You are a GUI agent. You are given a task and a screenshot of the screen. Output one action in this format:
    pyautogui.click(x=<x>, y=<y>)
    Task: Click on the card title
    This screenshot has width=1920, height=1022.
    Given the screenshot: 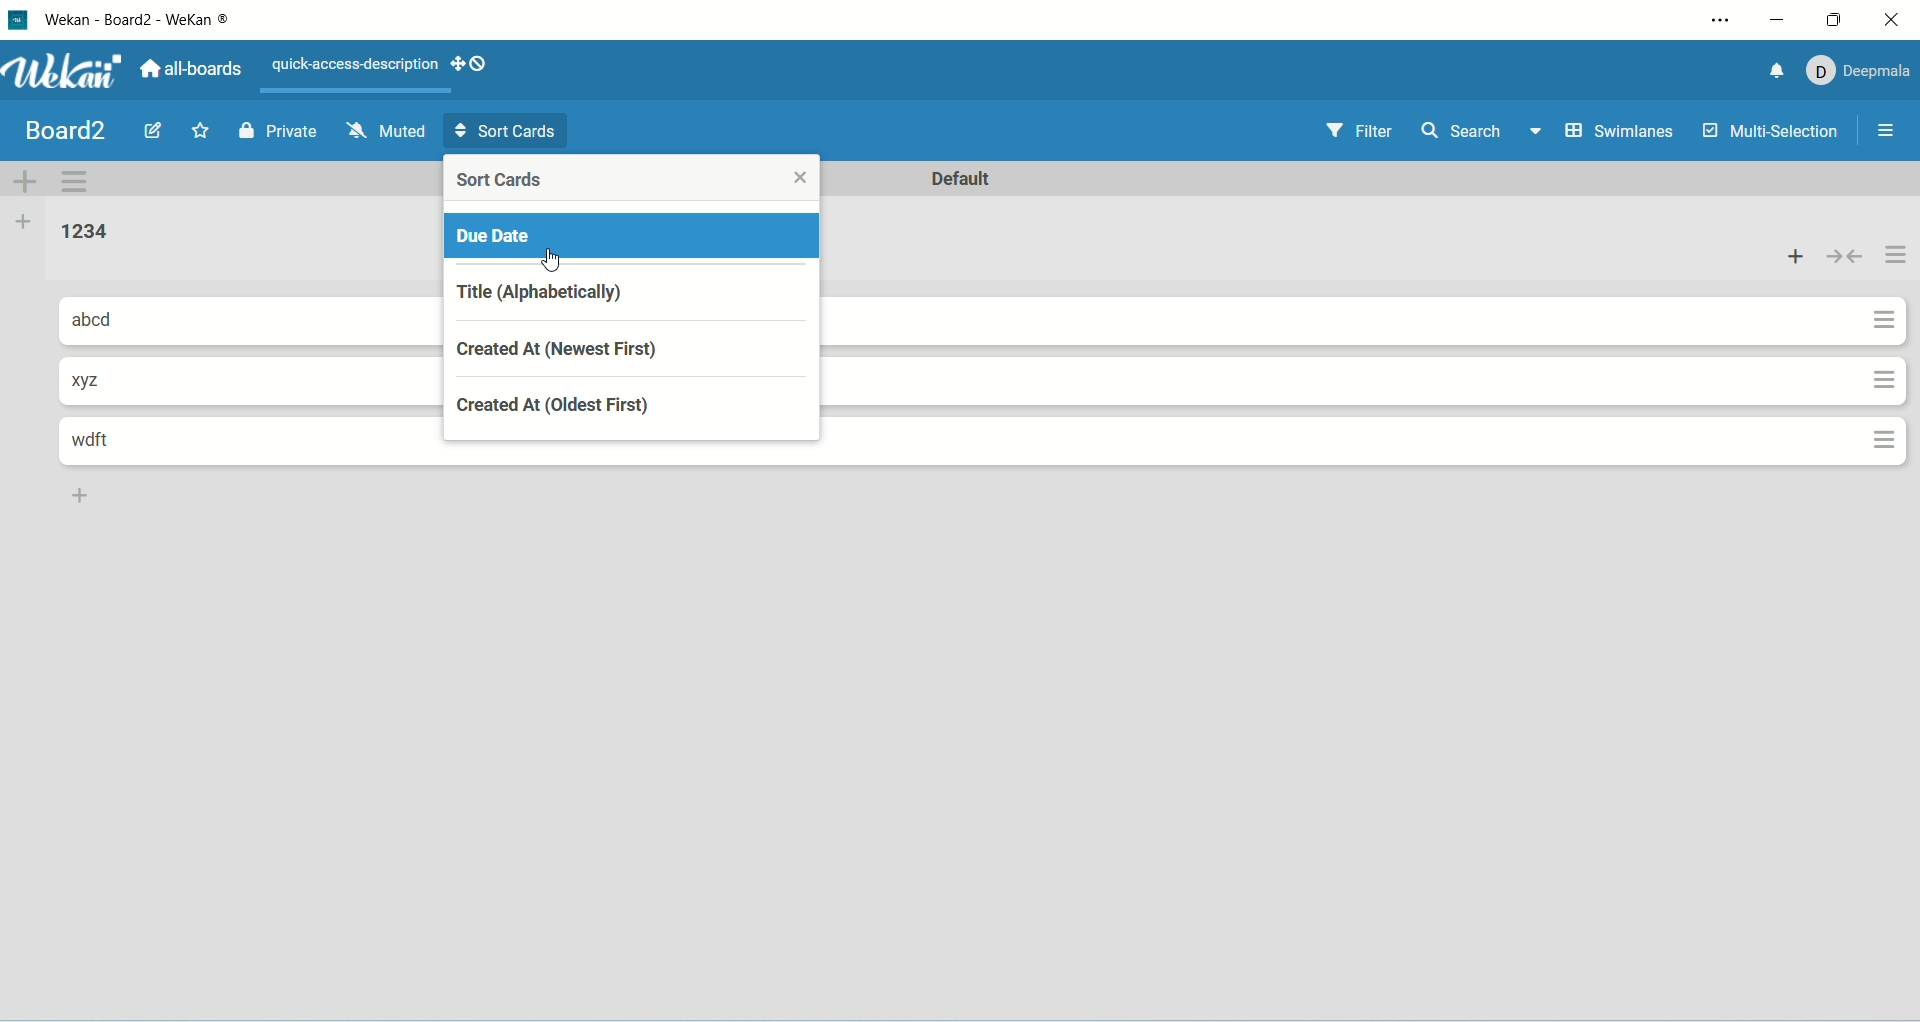 What is the action you would take?
    pyautogui.click(x=107, y=443)
    